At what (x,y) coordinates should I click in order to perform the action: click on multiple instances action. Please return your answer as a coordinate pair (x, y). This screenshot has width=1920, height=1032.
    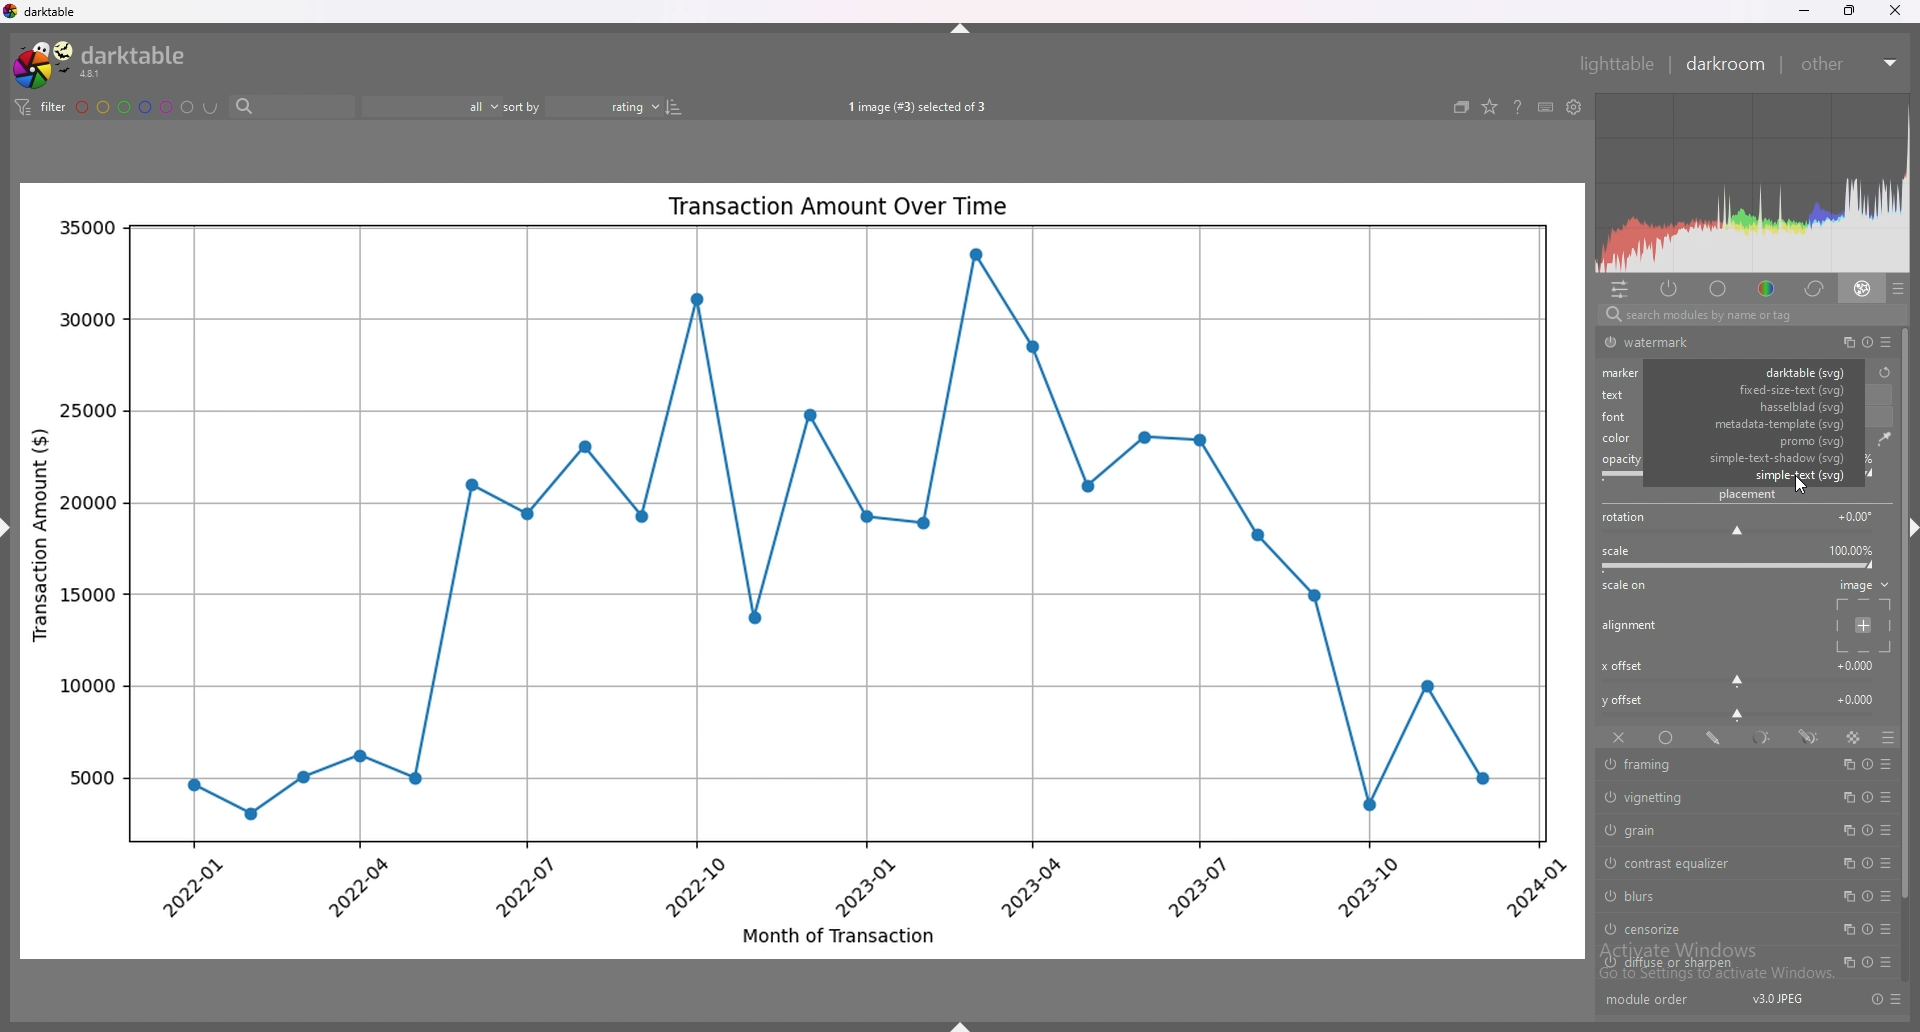
    Looking at the image, I should click on (1842, 342).